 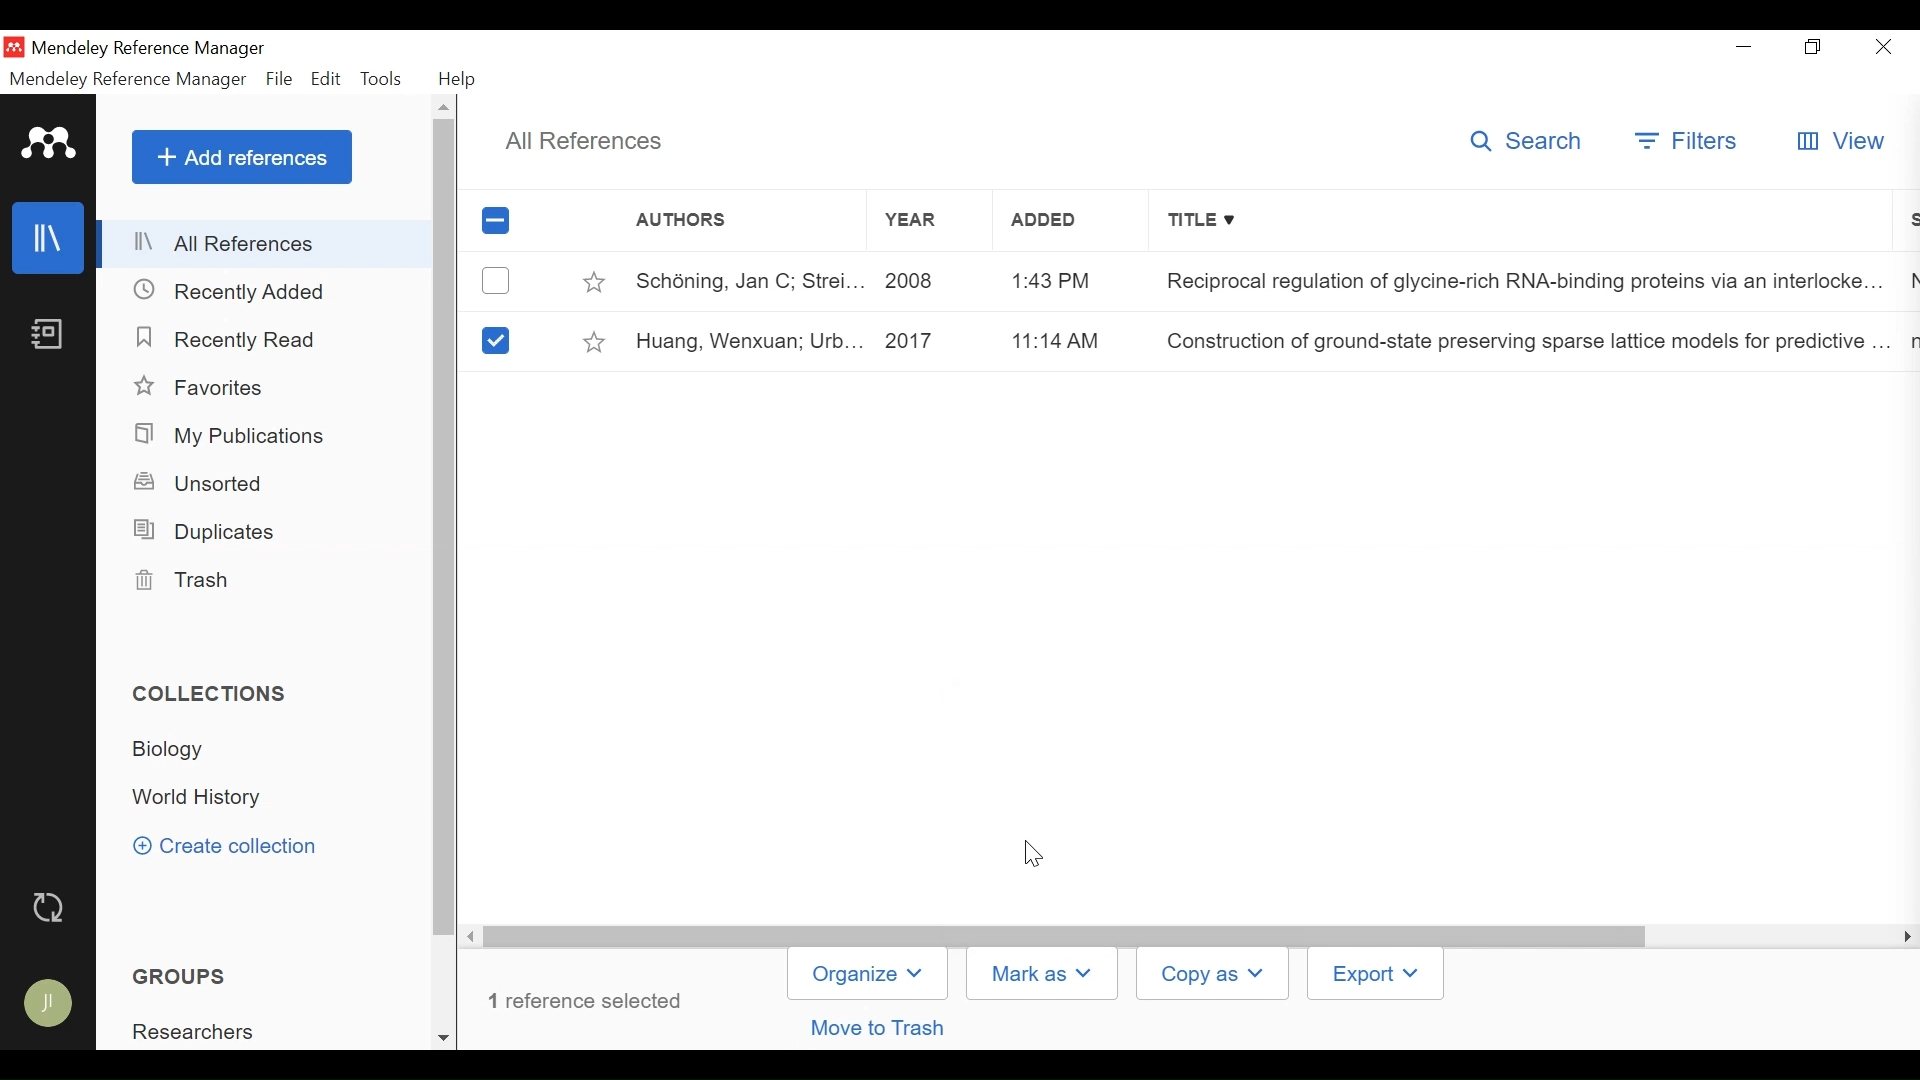 I want to click on Mendeley Reference Manager, so click(x=127, y=80).